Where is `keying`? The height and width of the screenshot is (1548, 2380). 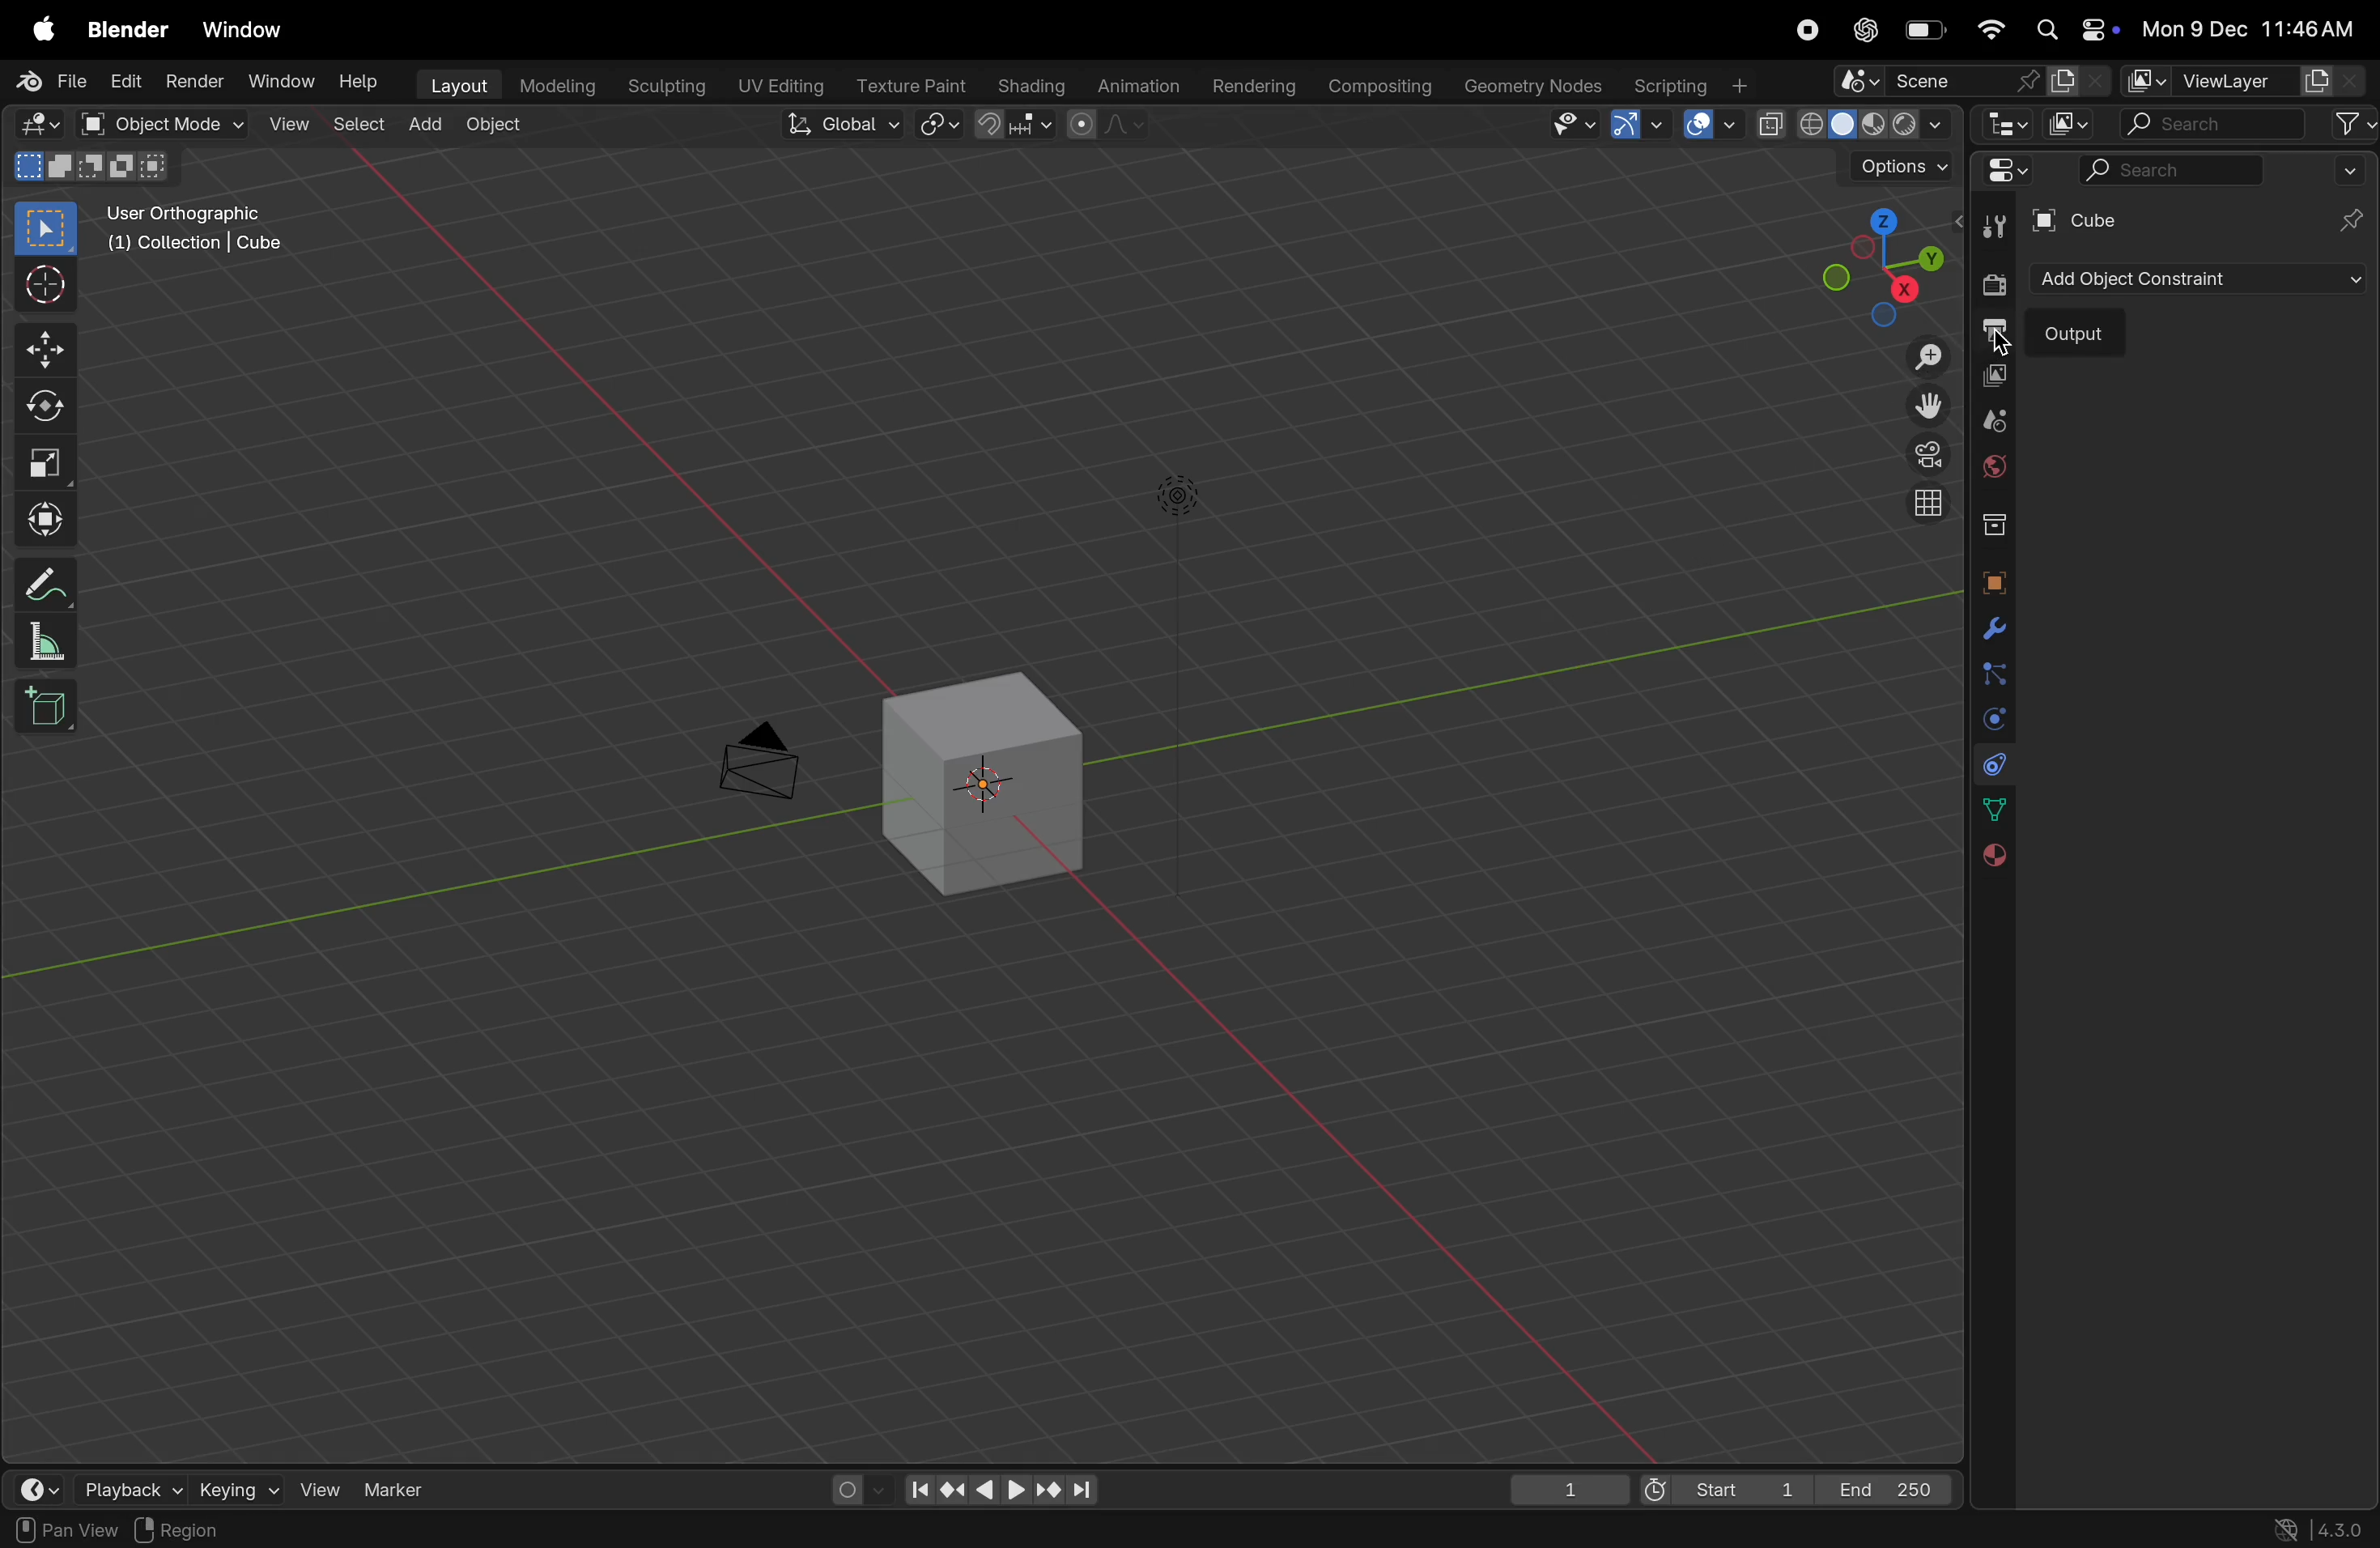 keying is located at coordinates (237, 1488).